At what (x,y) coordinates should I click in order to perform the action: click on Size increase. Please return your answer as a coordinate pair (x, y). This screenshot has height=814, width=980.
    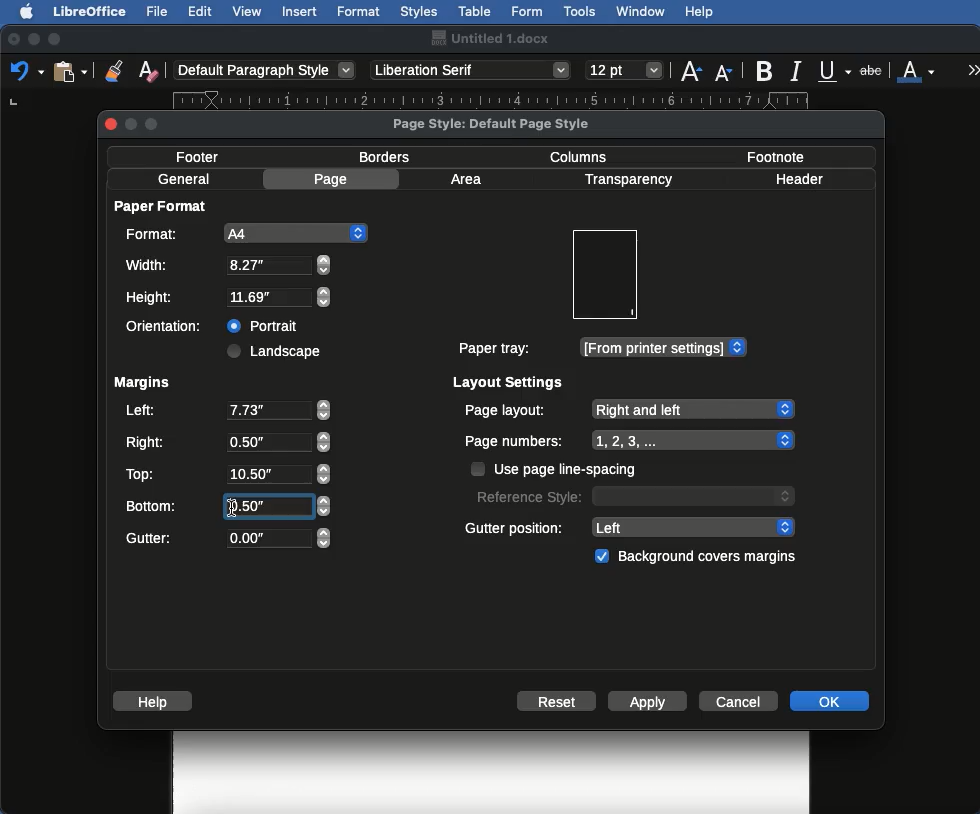
    Looking at the image, I should click on (690, 69).